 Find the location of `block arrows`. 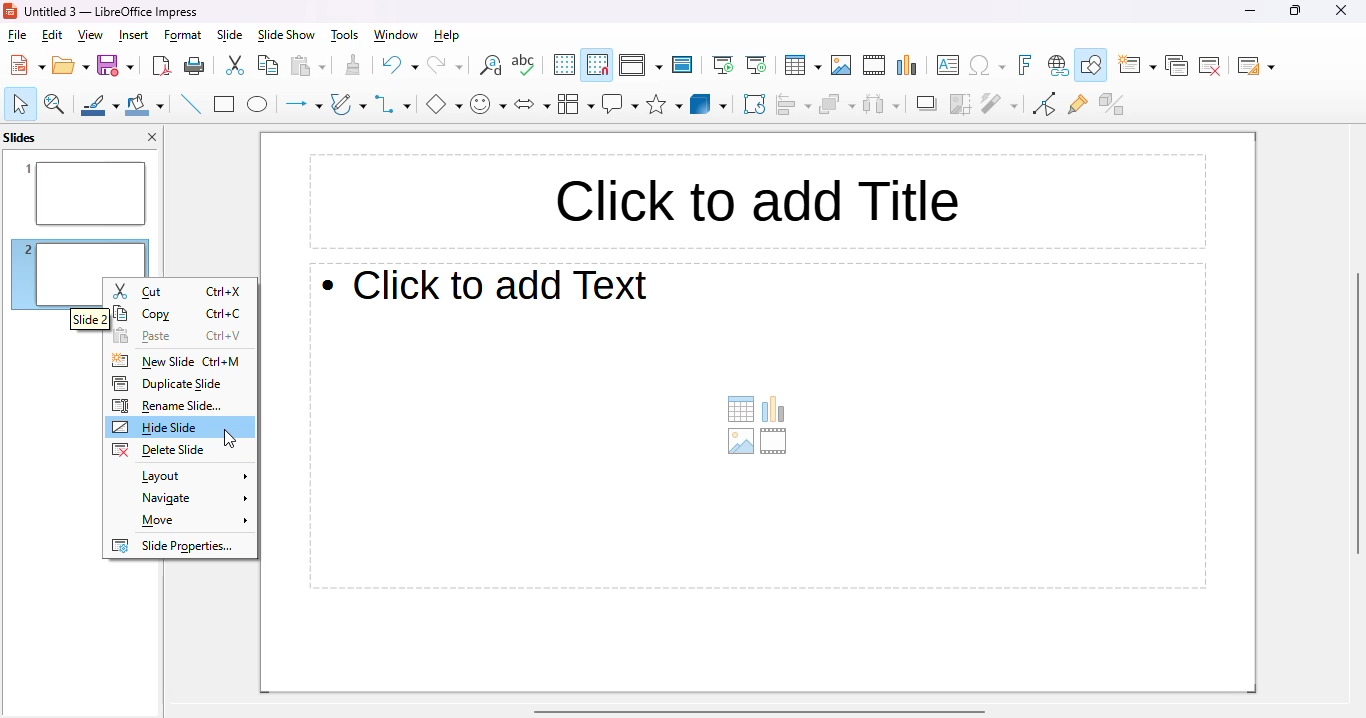

block arrows is located at coordinates (533, 106).